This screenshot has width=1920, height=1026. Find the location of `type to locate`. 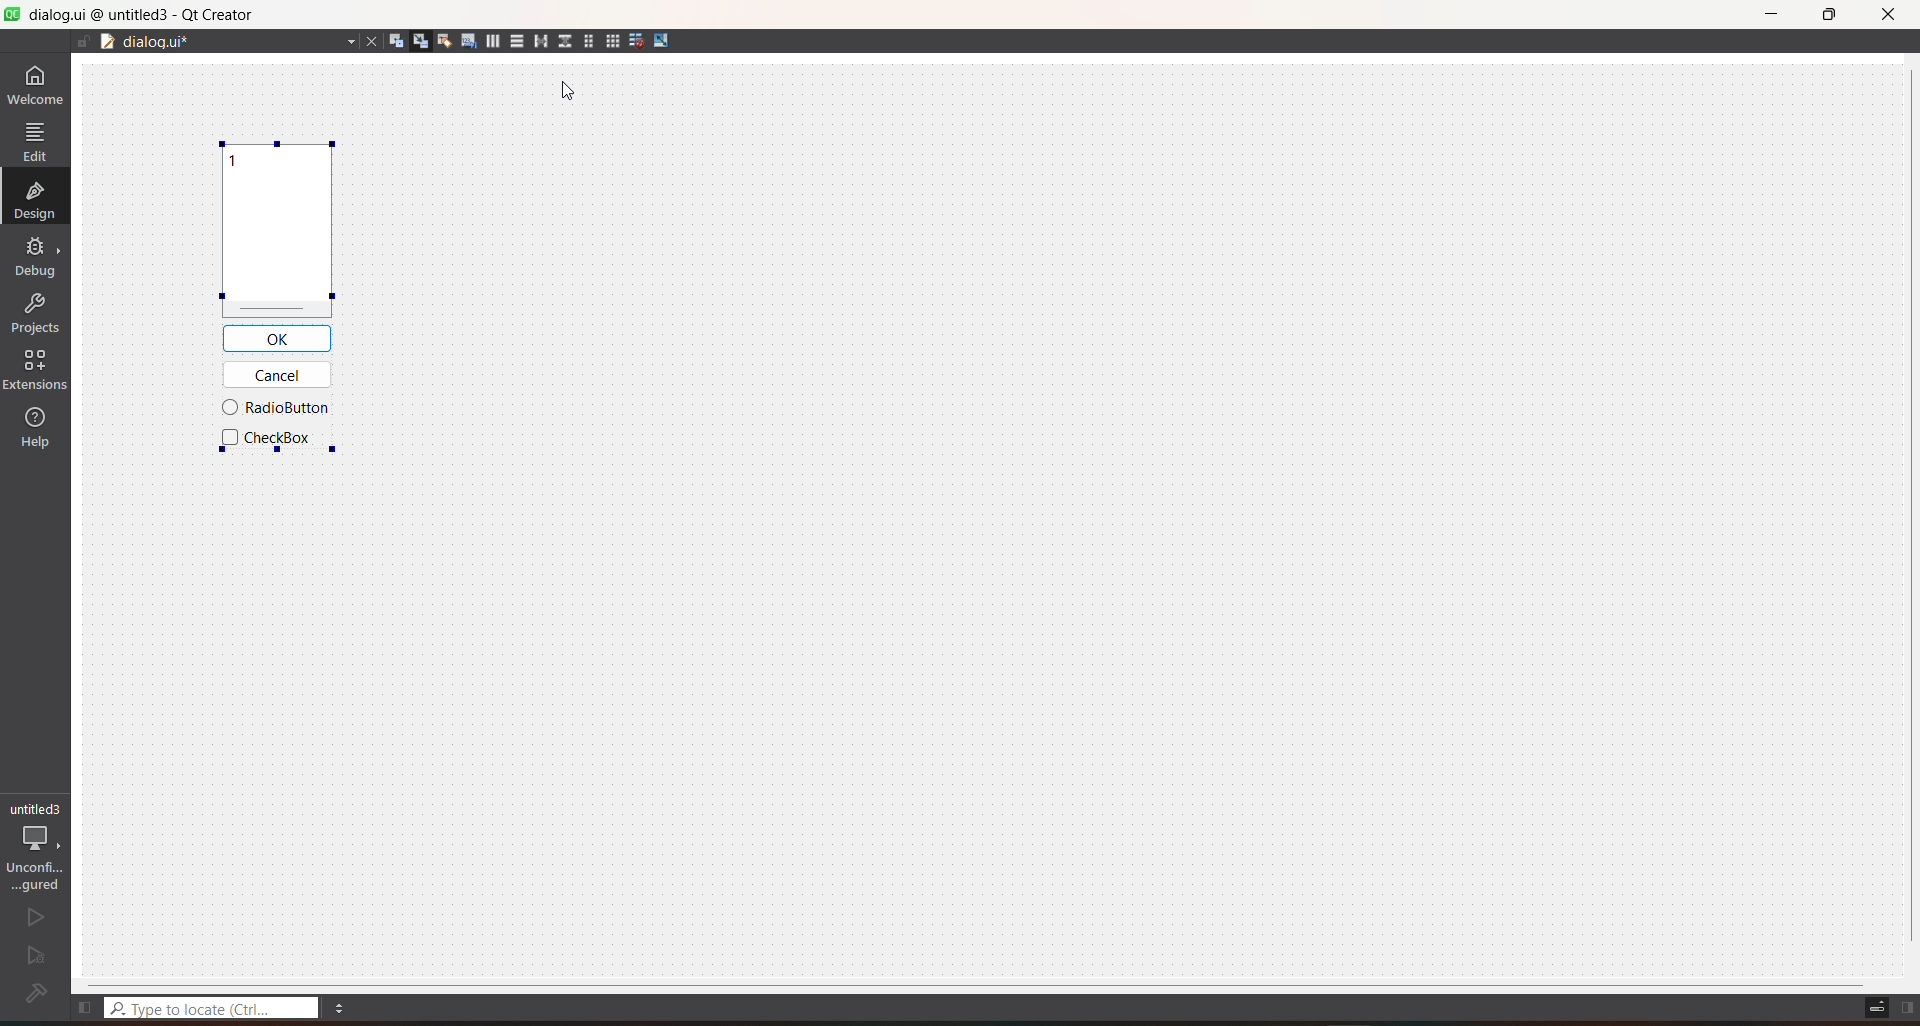

type to locate is located at coordinates (215, 1007).